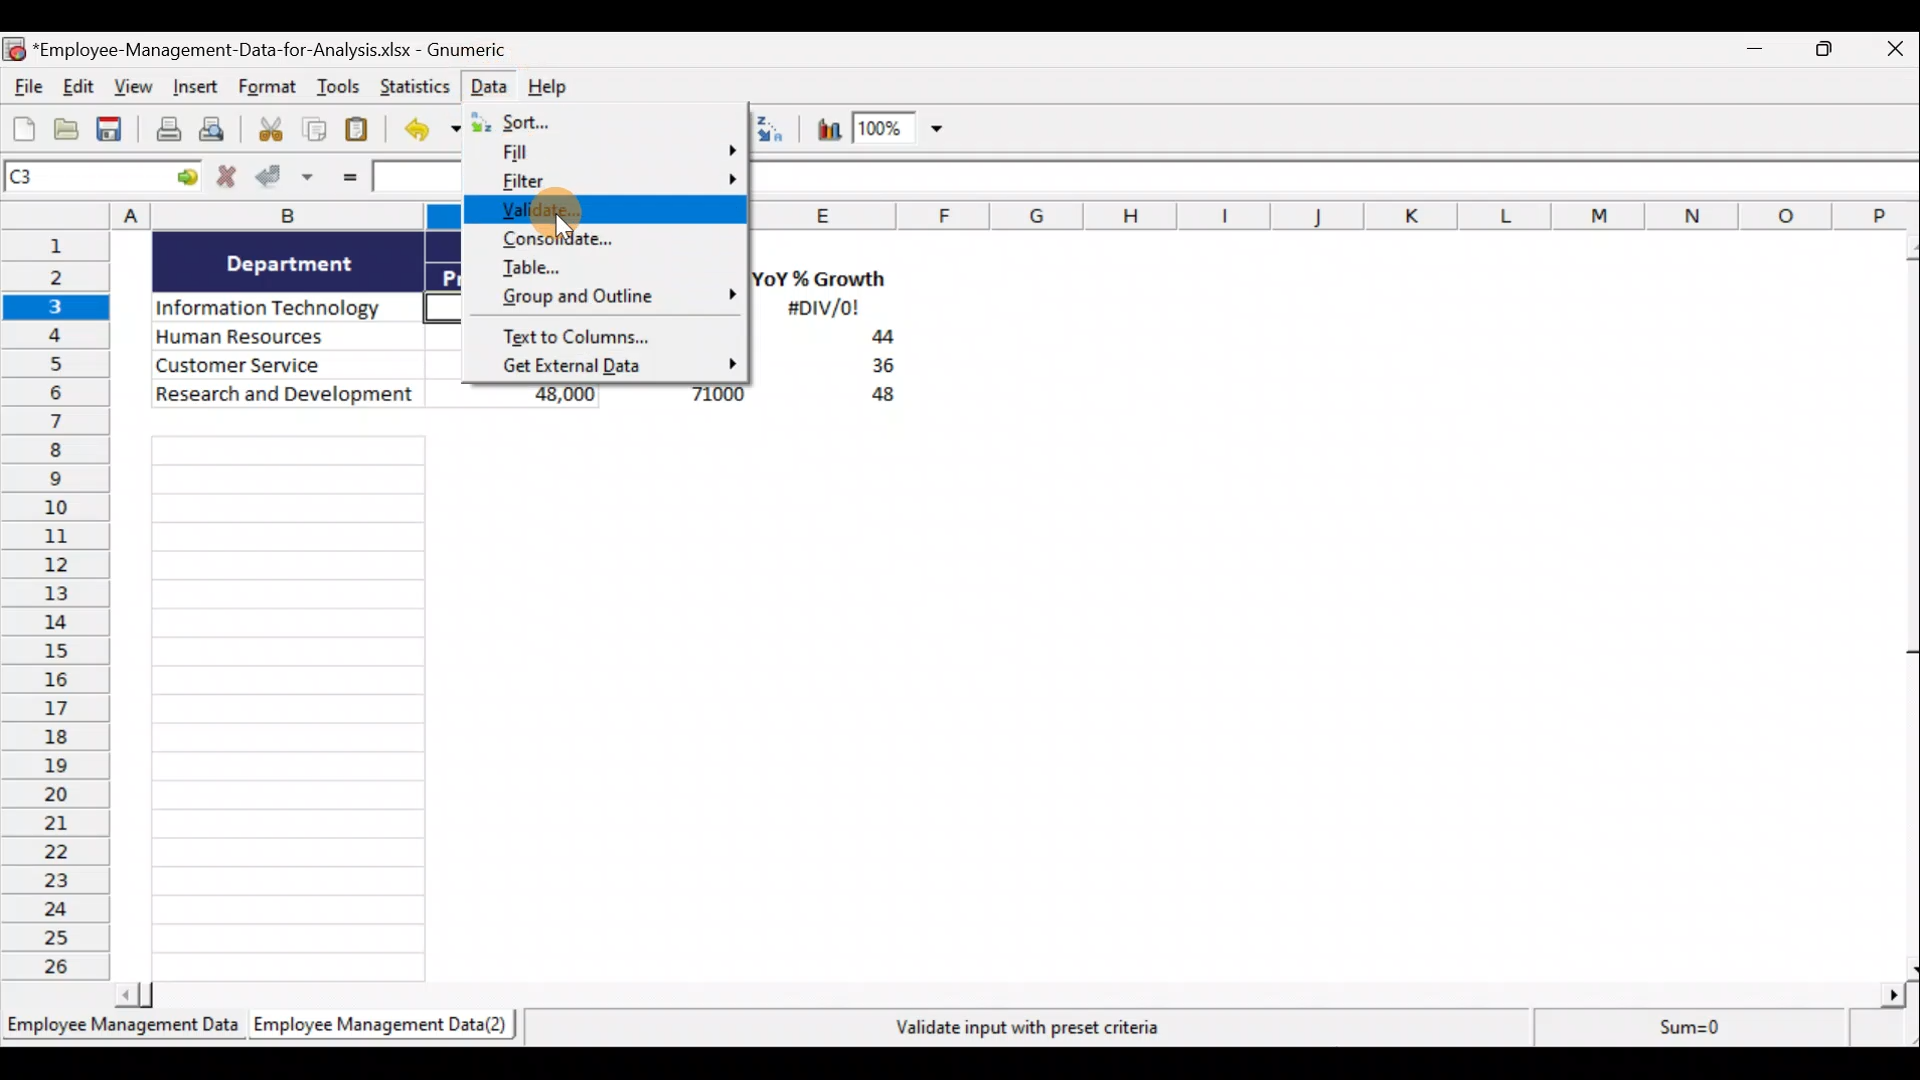  I want to click on Create new workbook, so click(24, 128).